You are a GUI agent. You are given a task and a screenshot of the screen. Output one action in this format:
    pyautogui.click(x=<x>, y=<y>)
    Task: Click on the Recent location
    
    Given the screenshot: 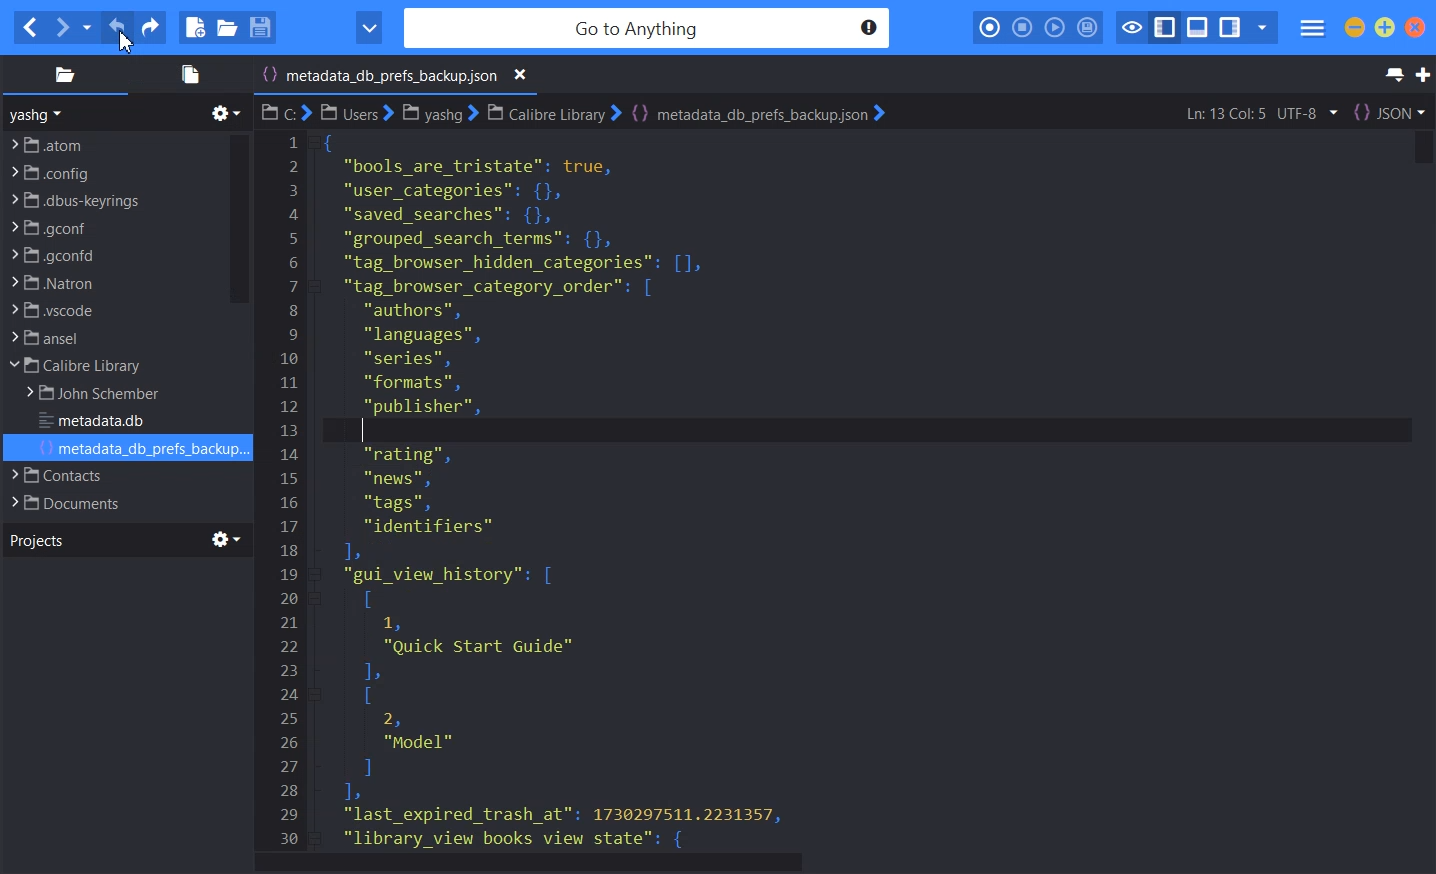 What is the action you would take?
    pyautogui.click(x=87, y=28)
    